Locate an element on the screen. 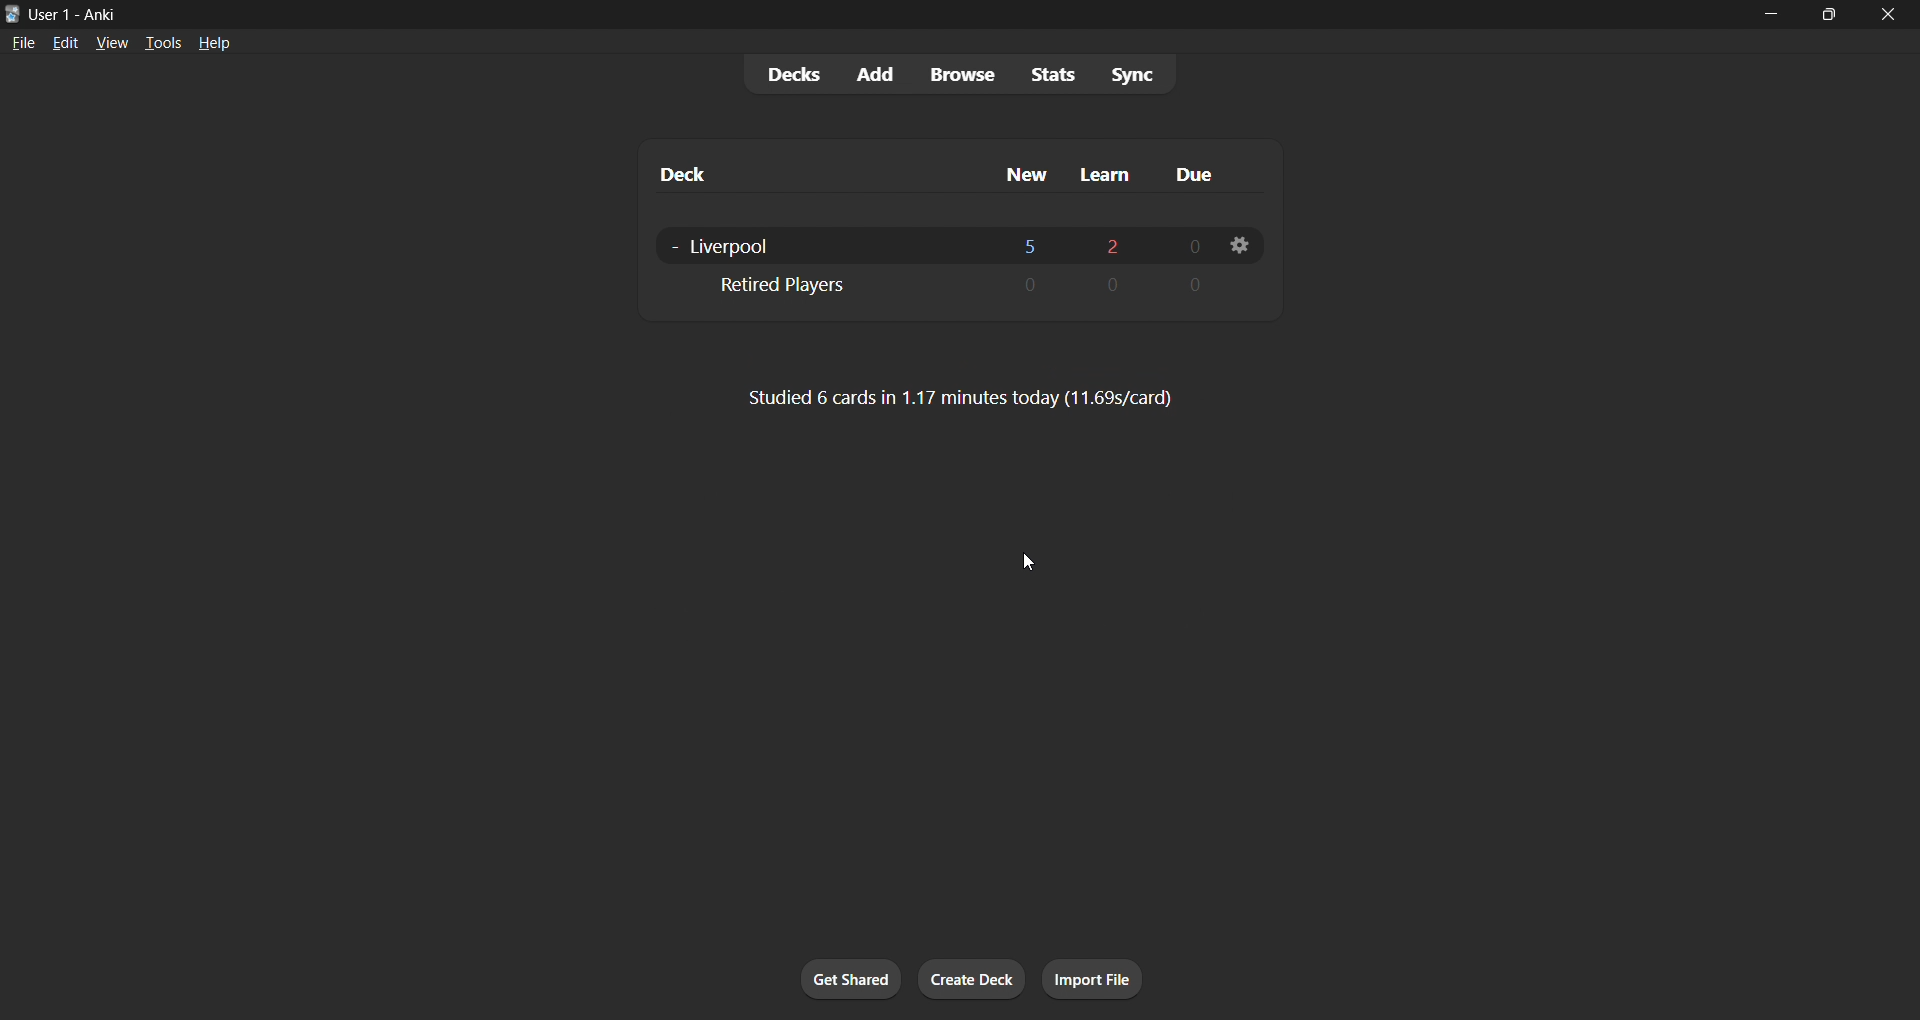 This screenshot has width=1920, height=1020. stats is located at coordinates (1057, 73).